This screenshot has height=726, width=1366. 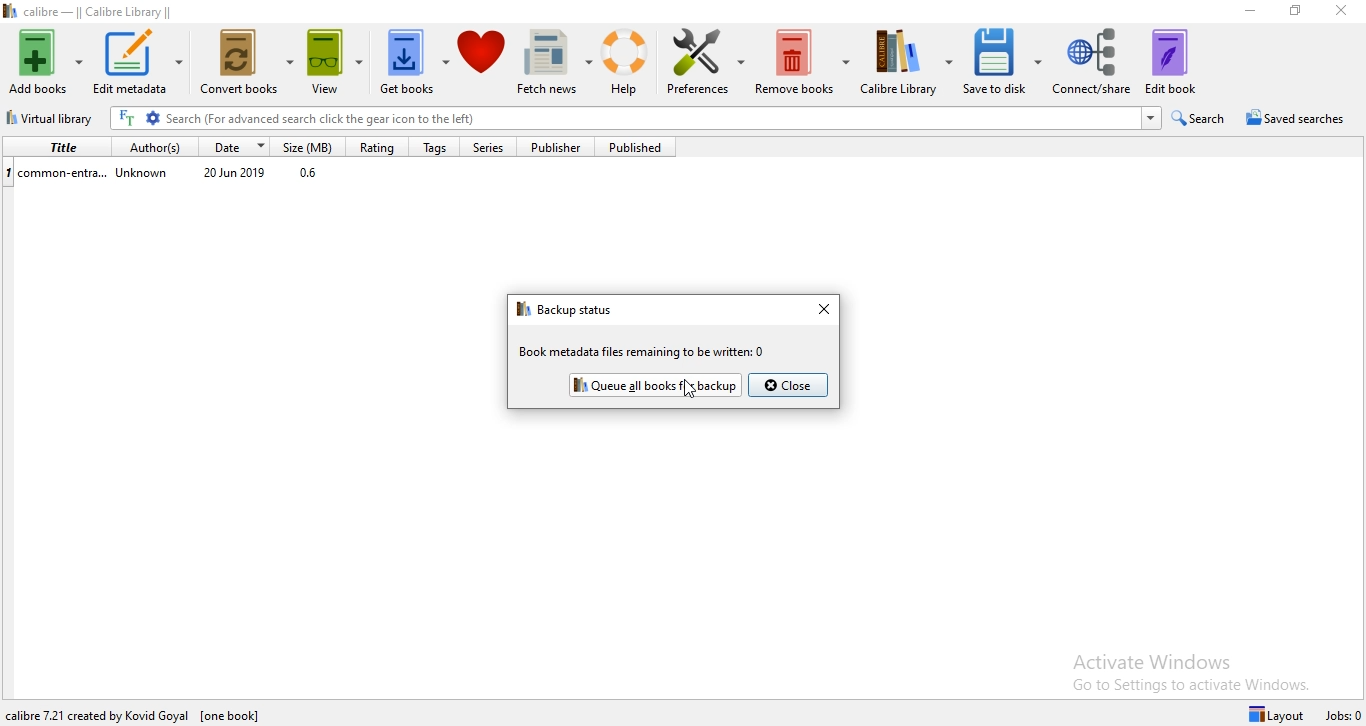 I want to click on Remove books, so click(x=802, y=65).